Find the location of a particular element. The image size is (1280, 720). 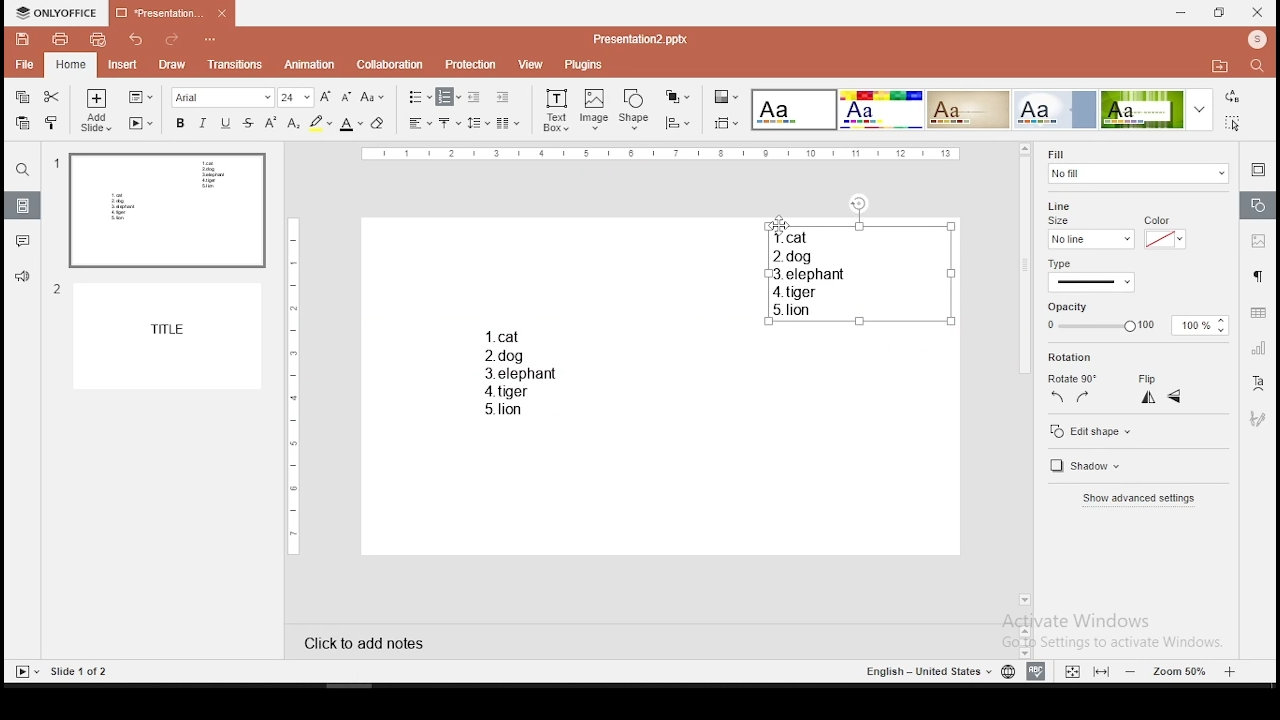

font size is located at coordinates (296, 97).